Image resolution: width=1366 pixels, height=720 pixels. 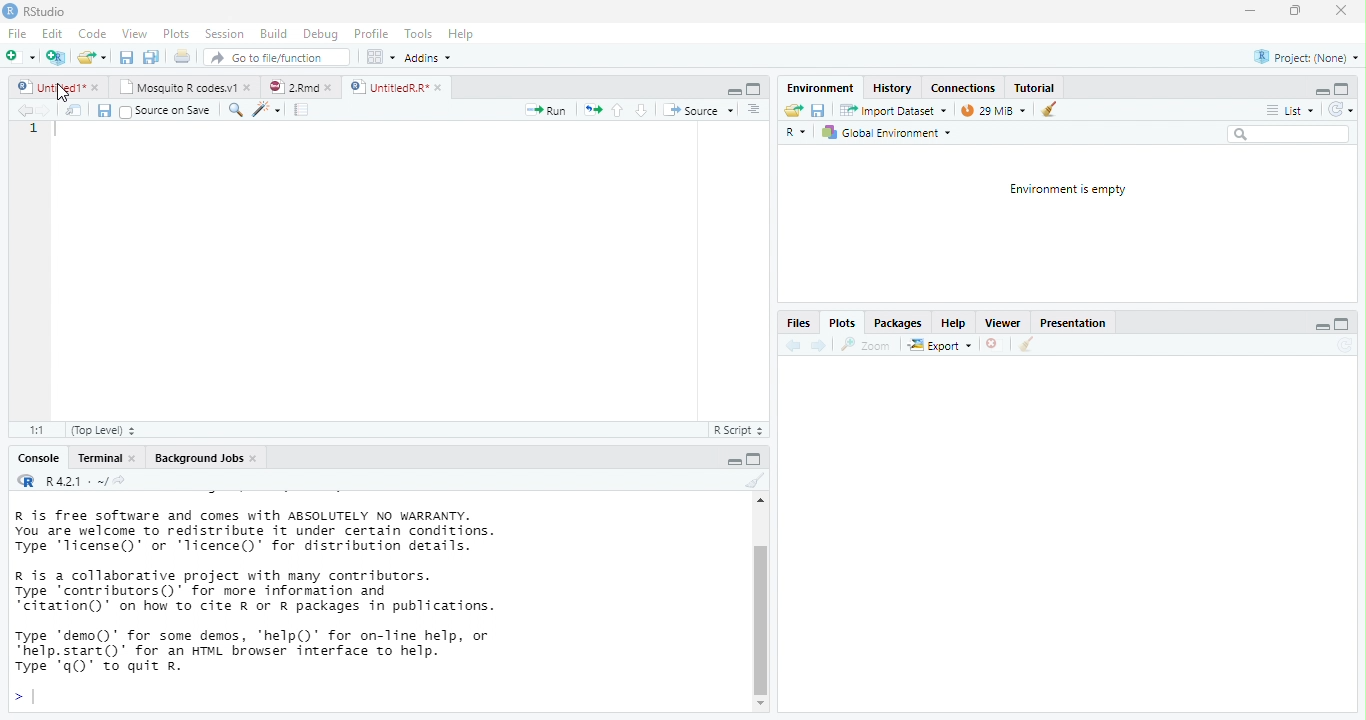 What do you see at coordinates (886, 133) in the screenshot?
I see `Global Environment` at bounding box center [886, 133].